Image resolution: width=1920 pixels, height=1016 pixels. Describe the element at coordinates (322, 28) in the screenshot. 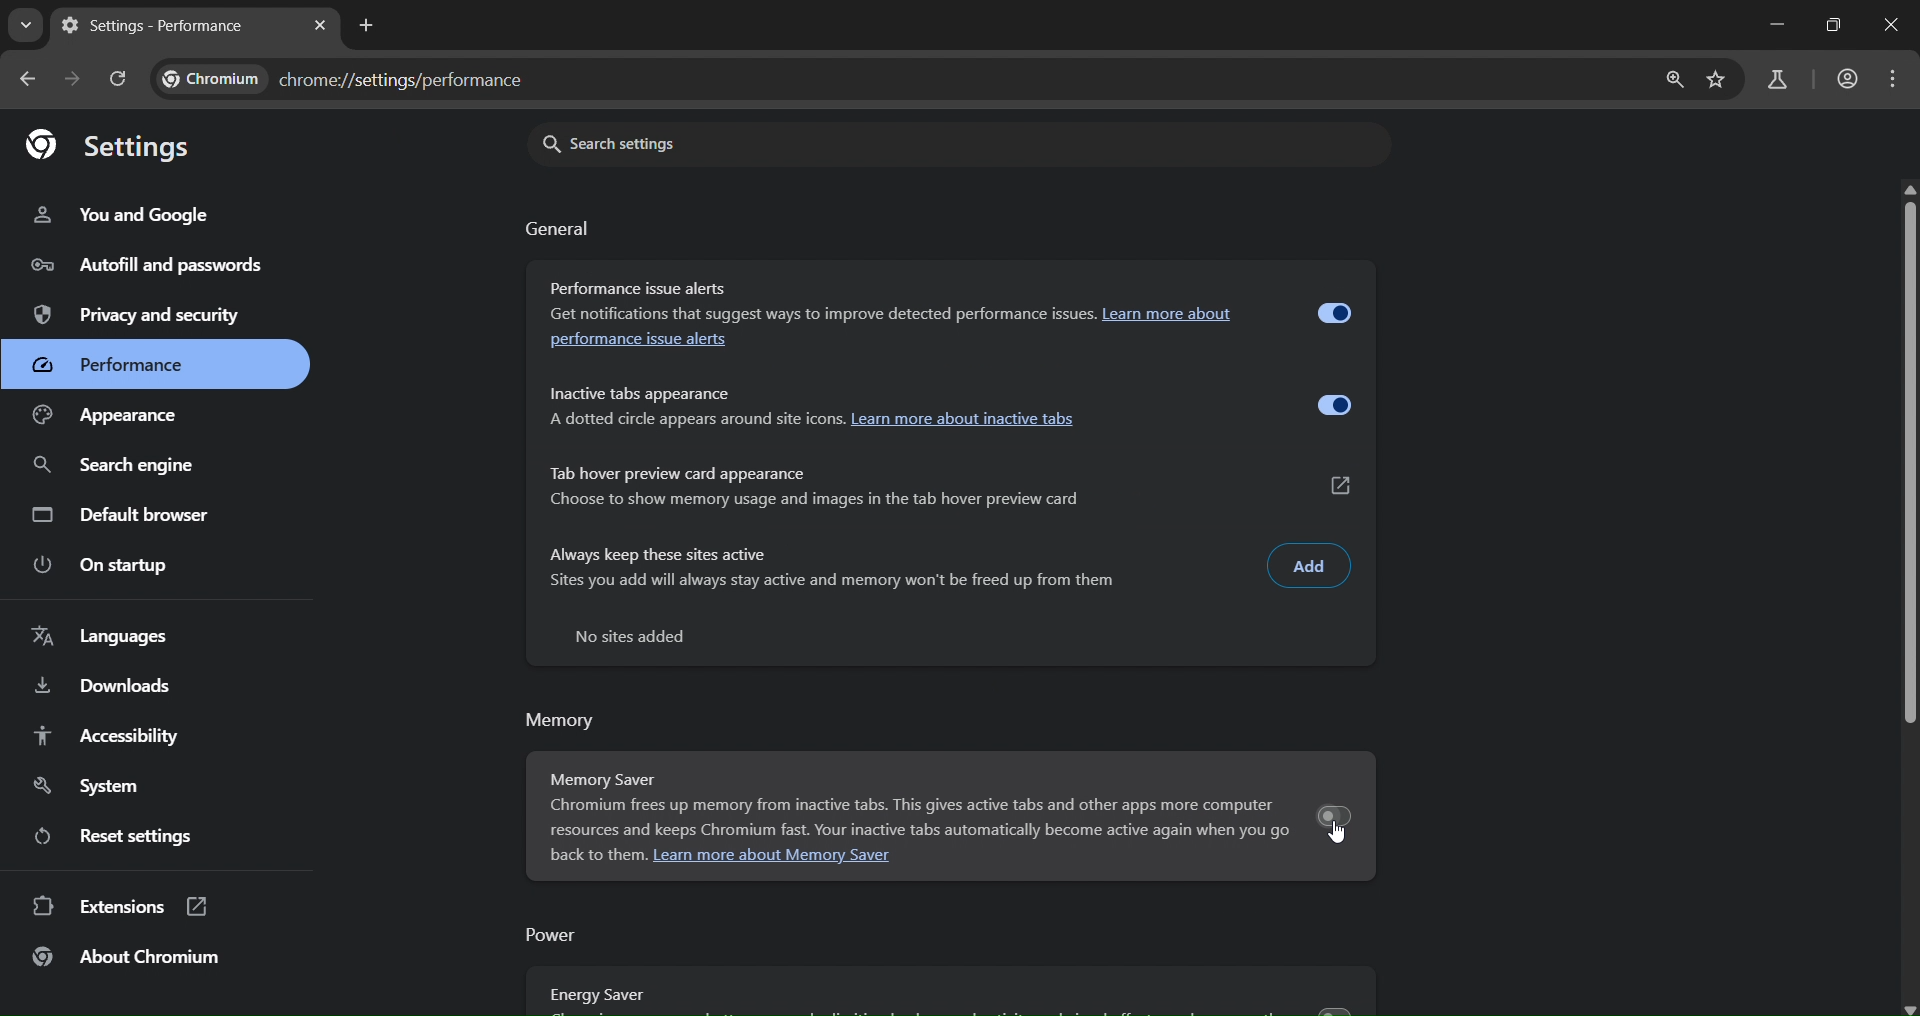

I see `close tab` at that location.